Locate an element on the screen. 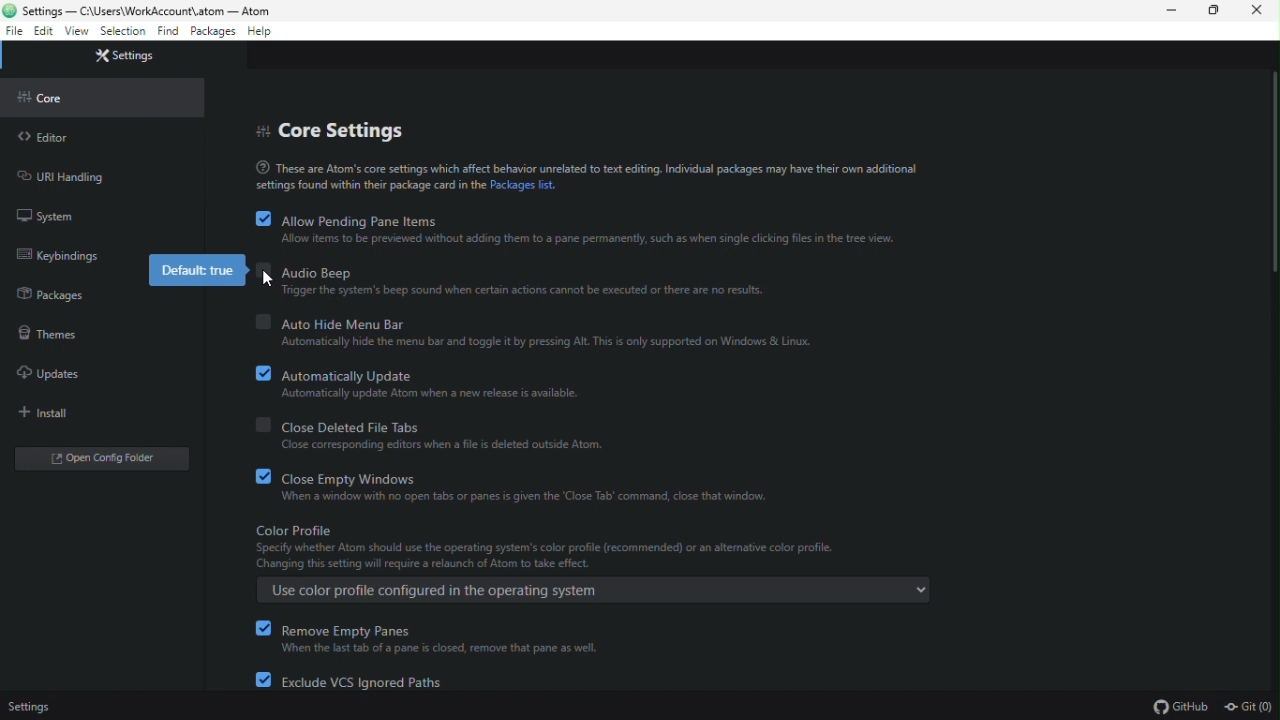 The image size is (1280, 720). keybinding is located at coordinates (58, 256).